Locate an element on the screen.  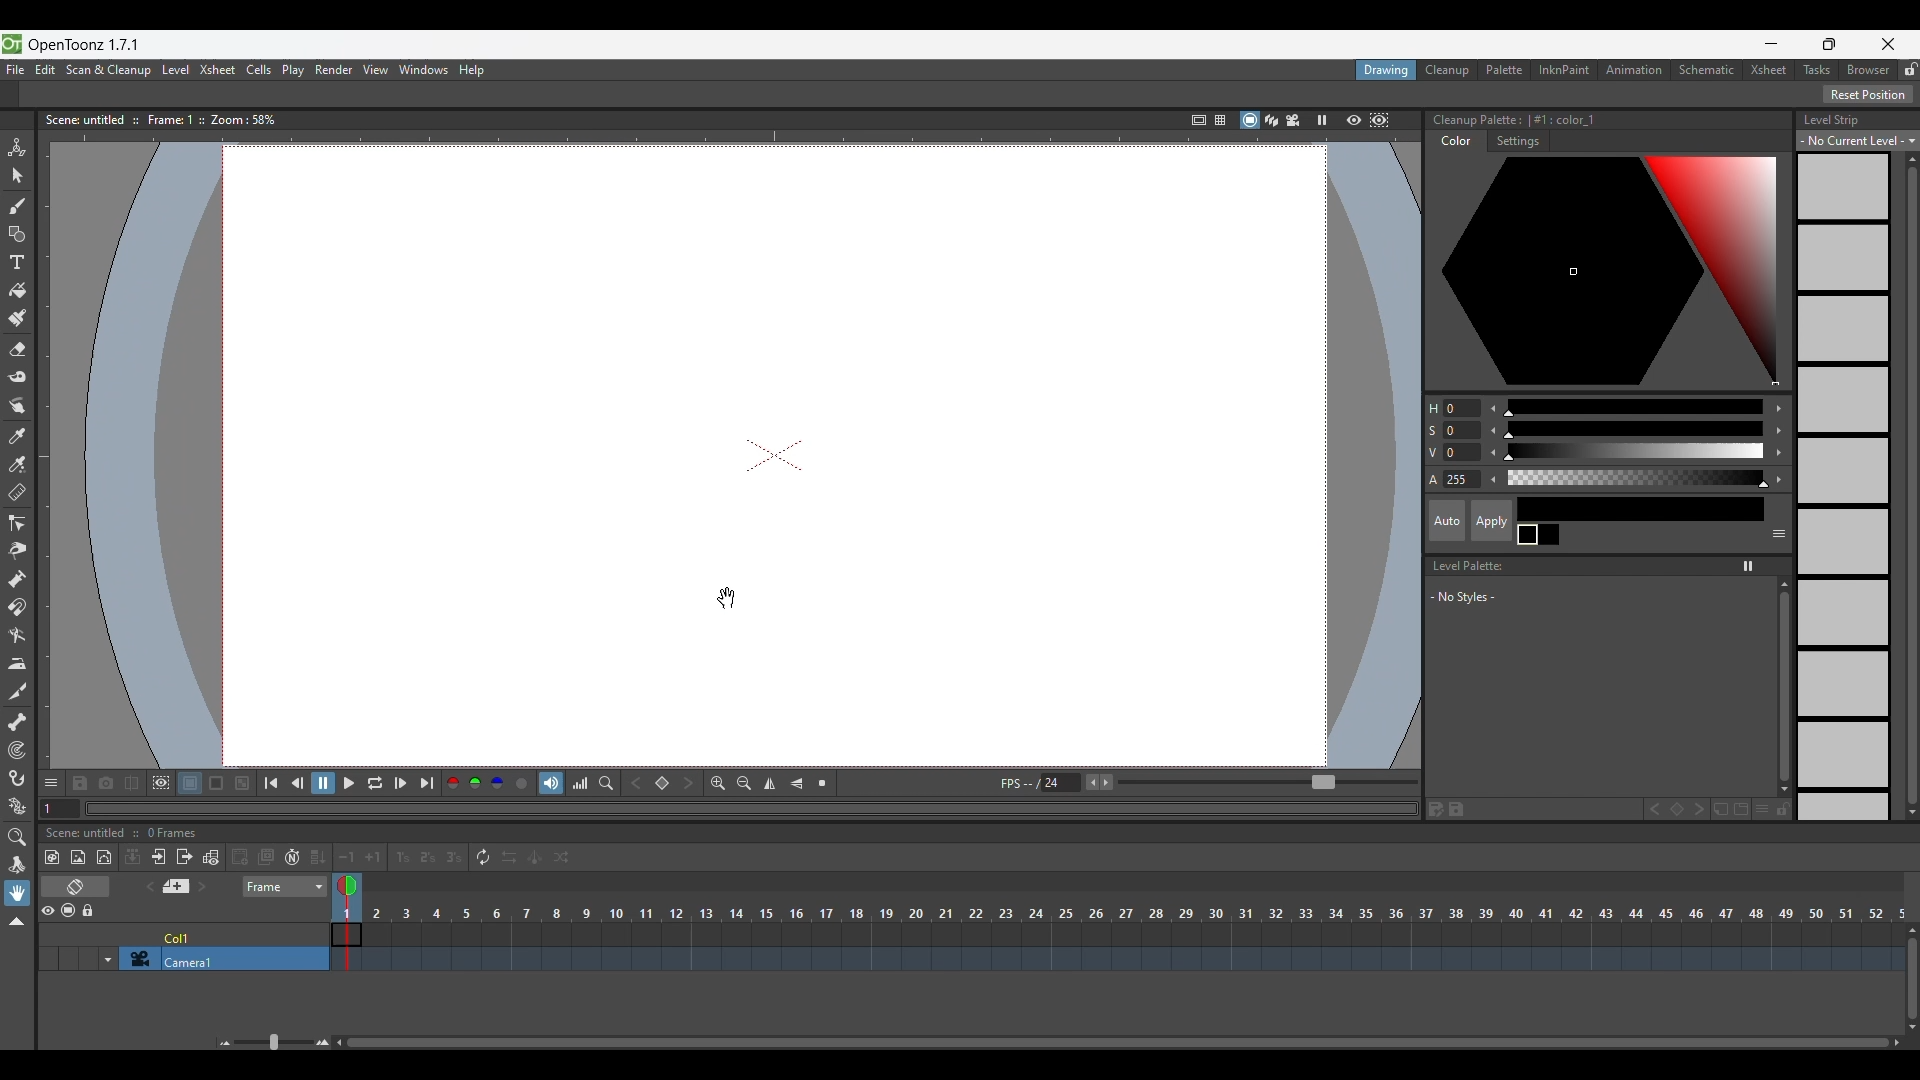
Next memo is located at coordinates (201, 887).